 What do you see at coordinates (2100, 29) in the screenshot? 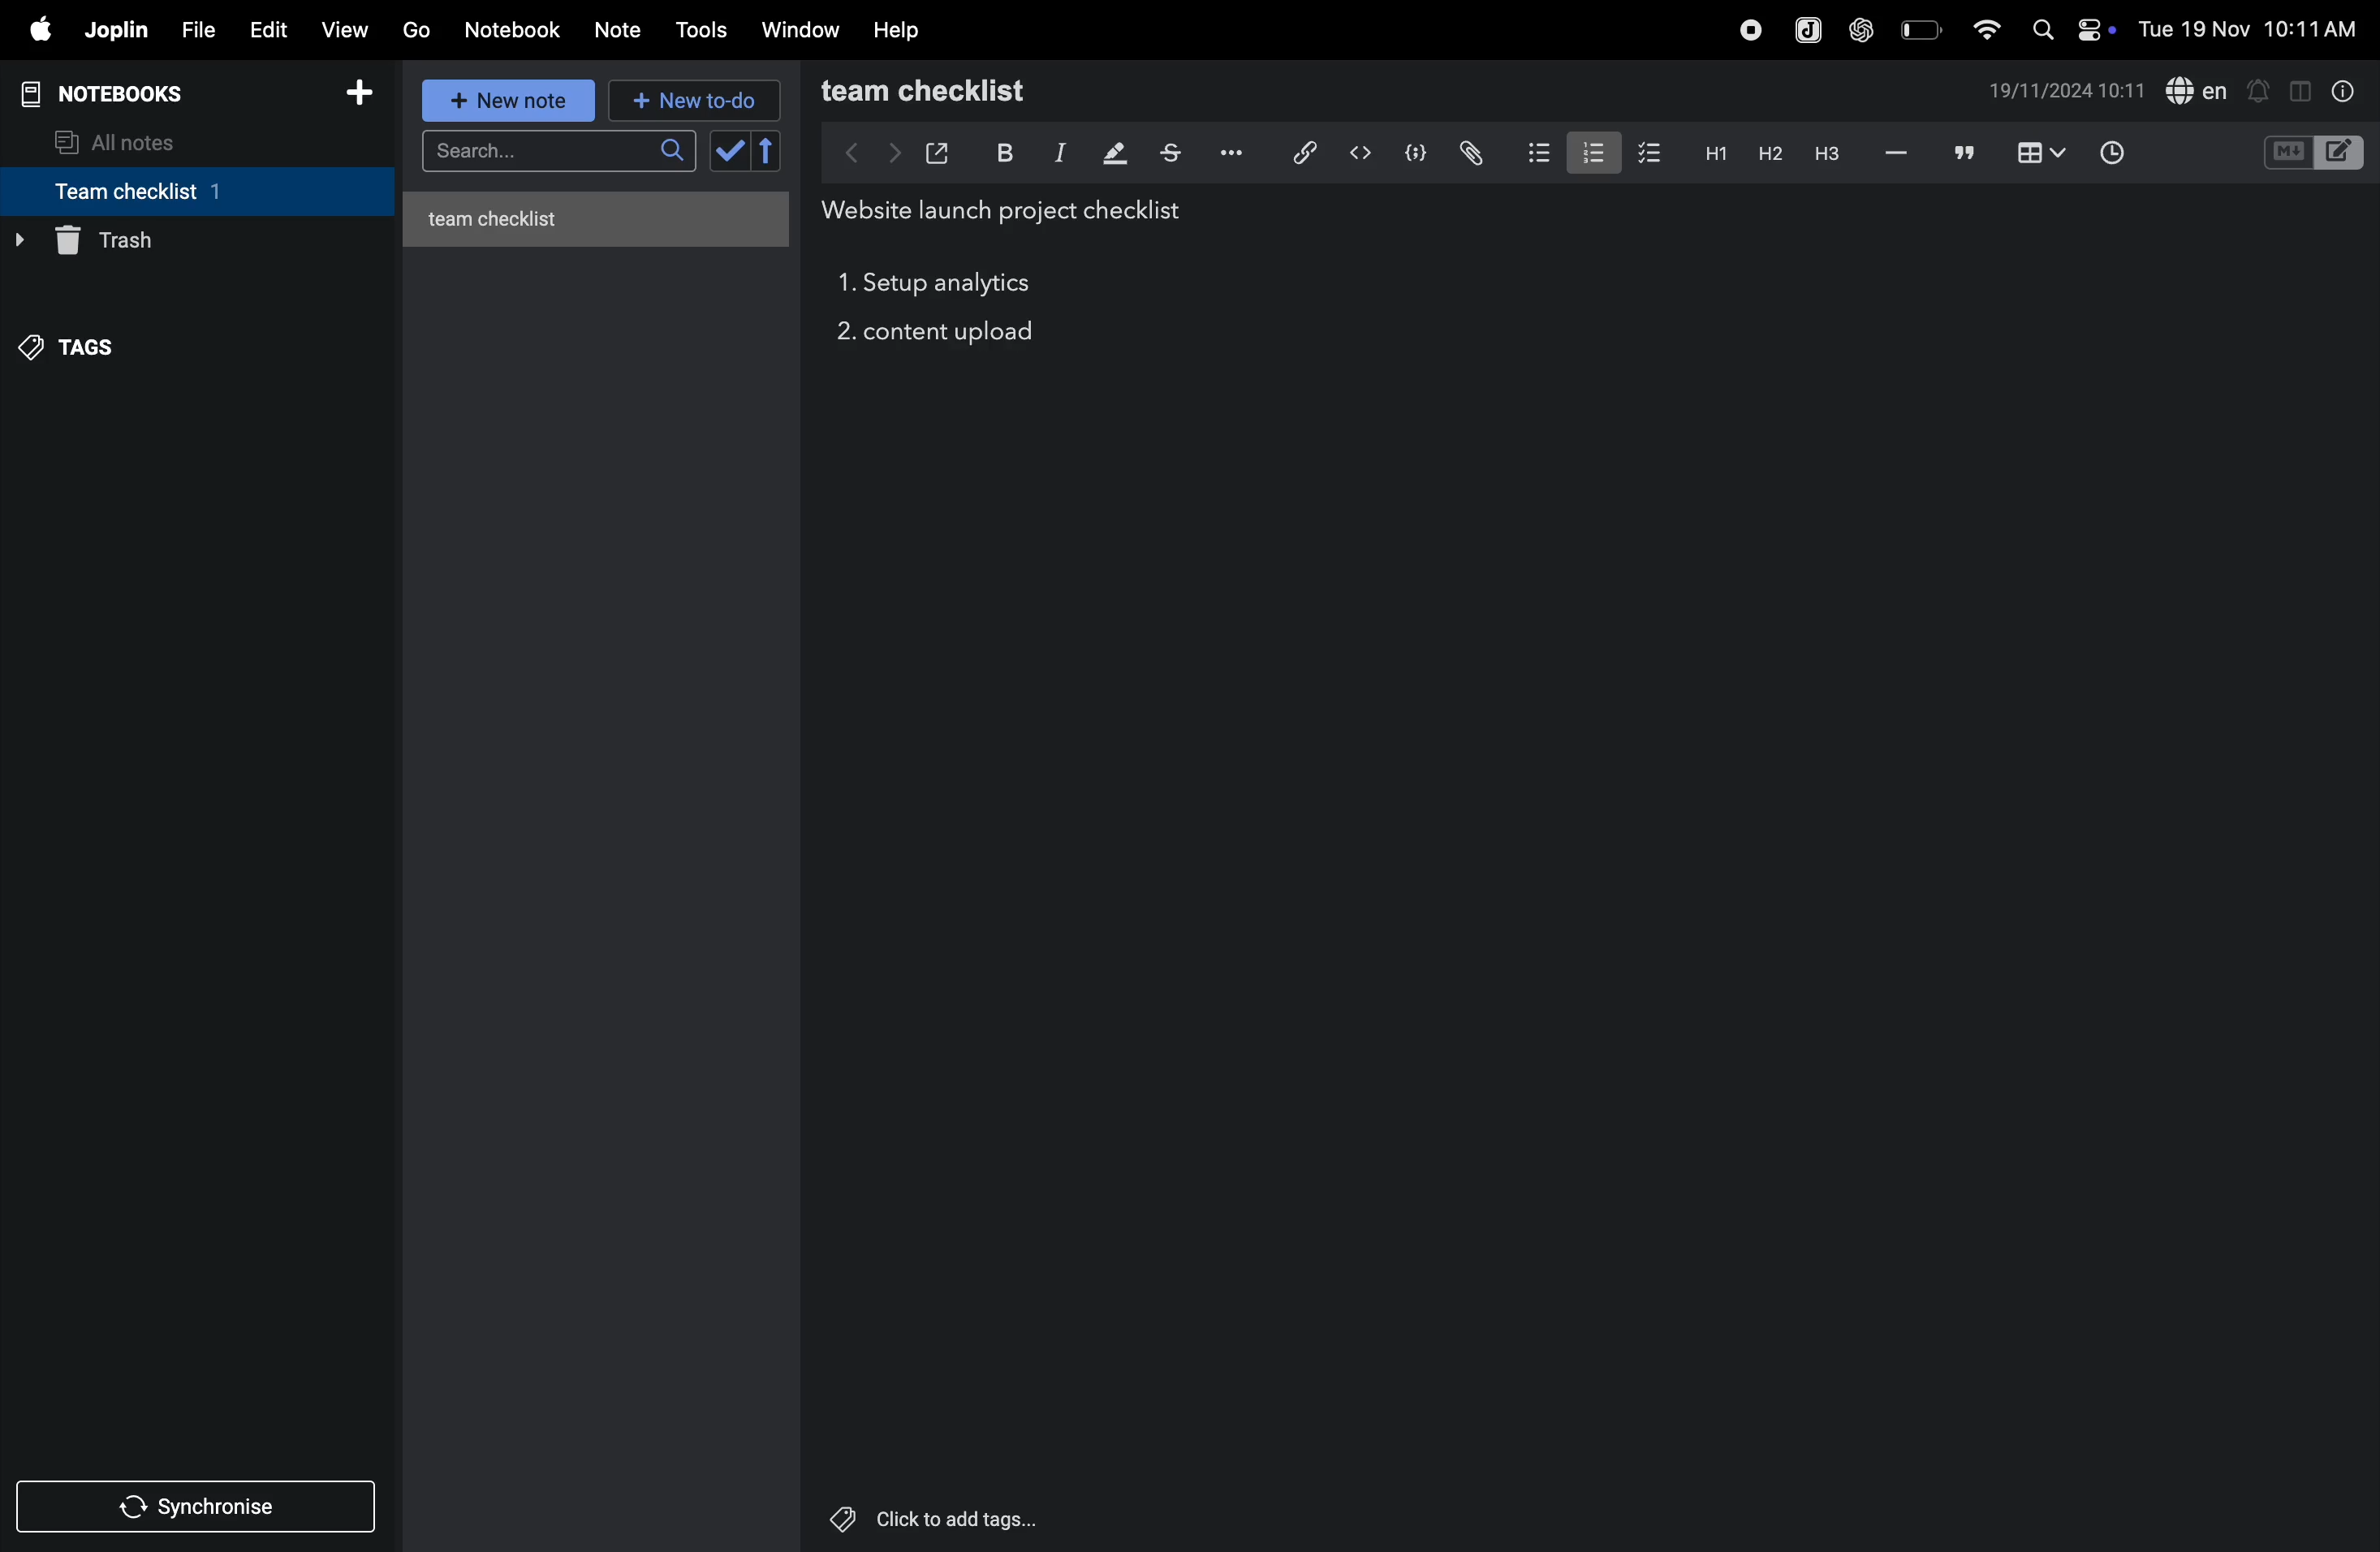
I see `on/off` at bounding box center [2100, 29].